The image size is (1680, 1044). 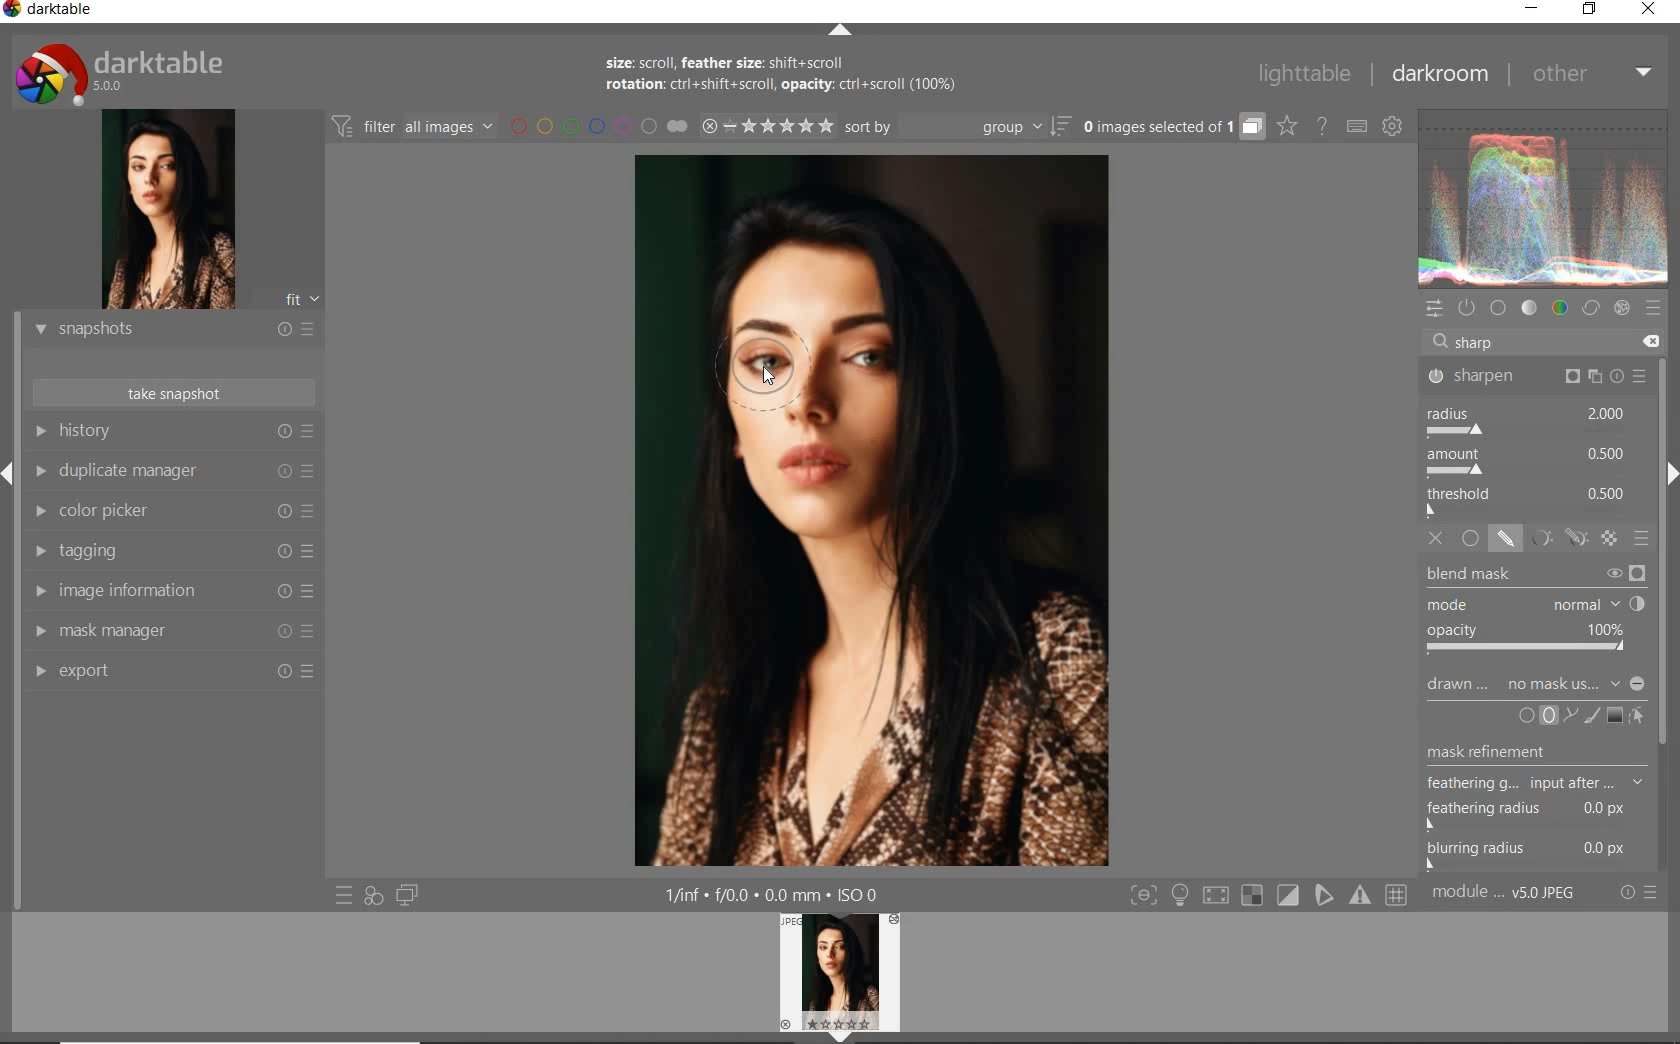 I want to click on mask options, so click(x=1555, y=538).